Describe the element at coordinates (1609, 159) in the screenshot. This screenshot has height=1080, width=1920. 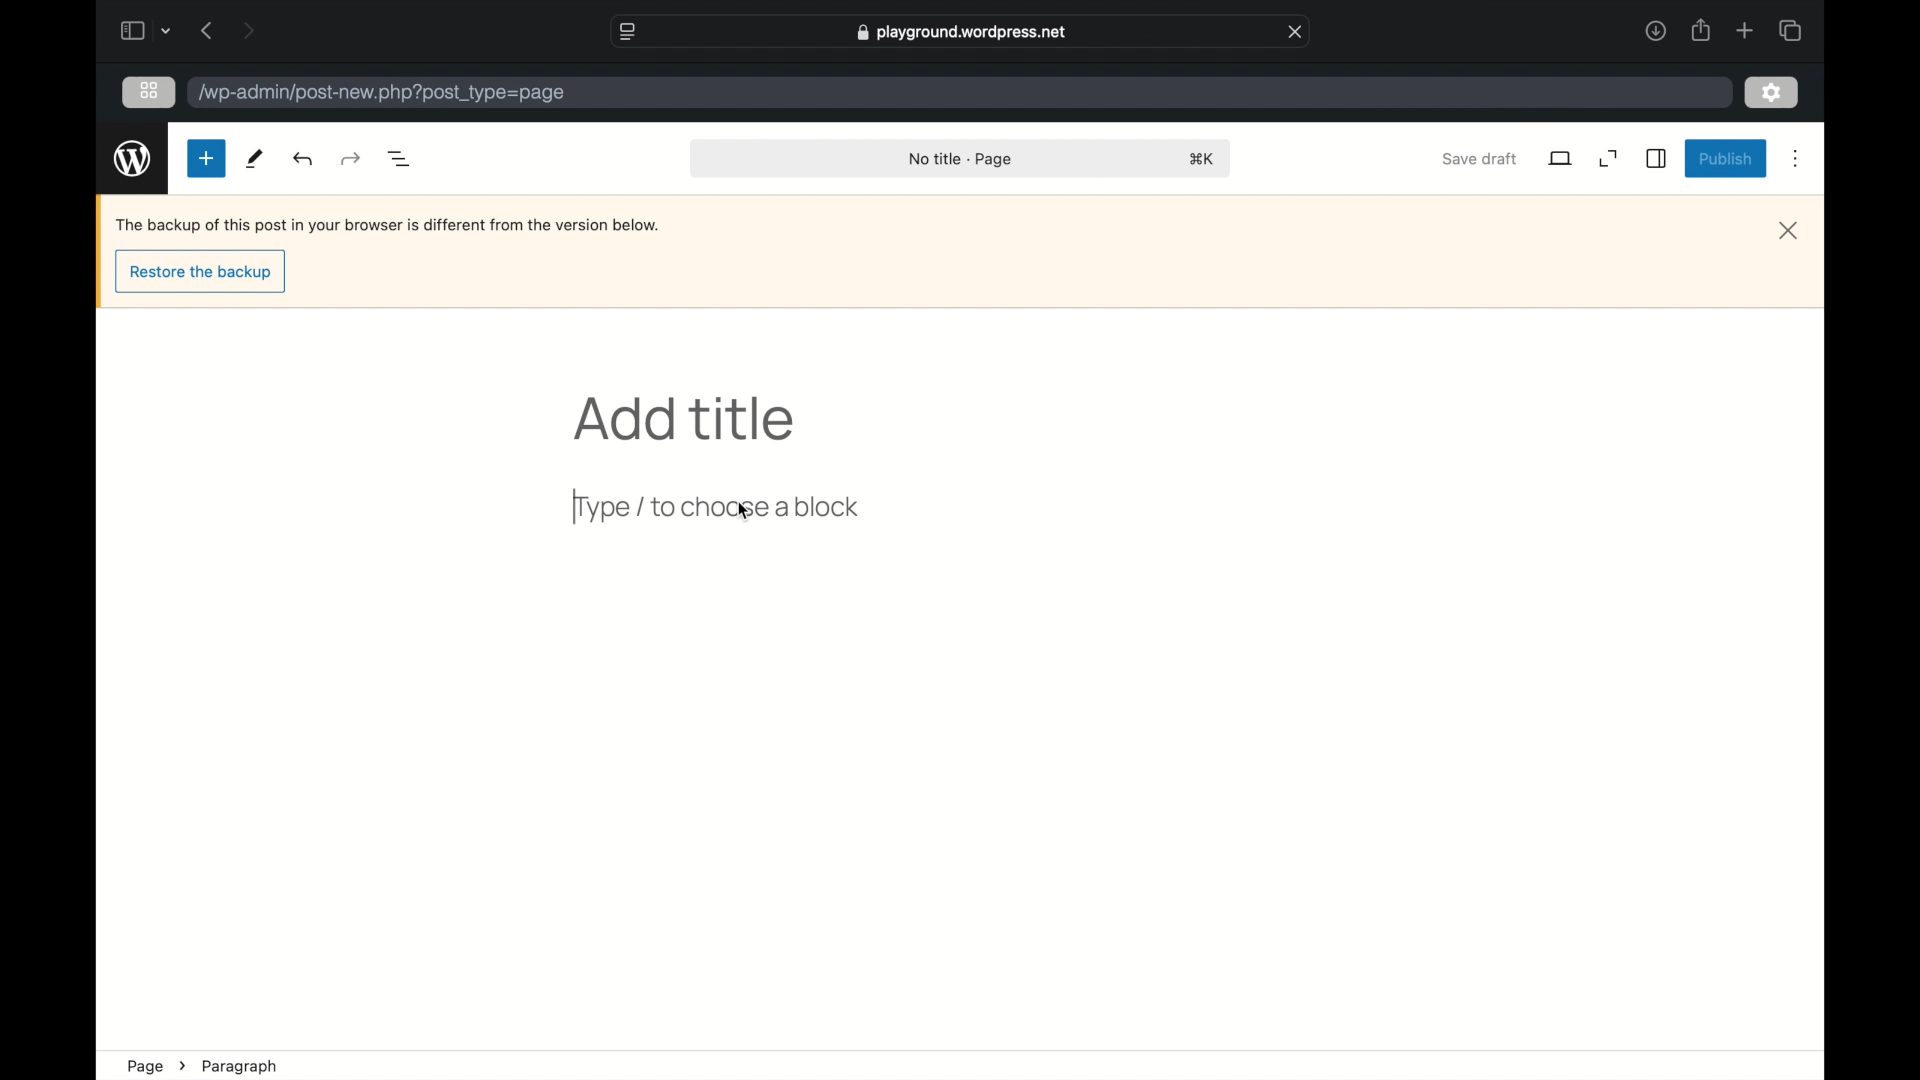
I see `expand` at that location.